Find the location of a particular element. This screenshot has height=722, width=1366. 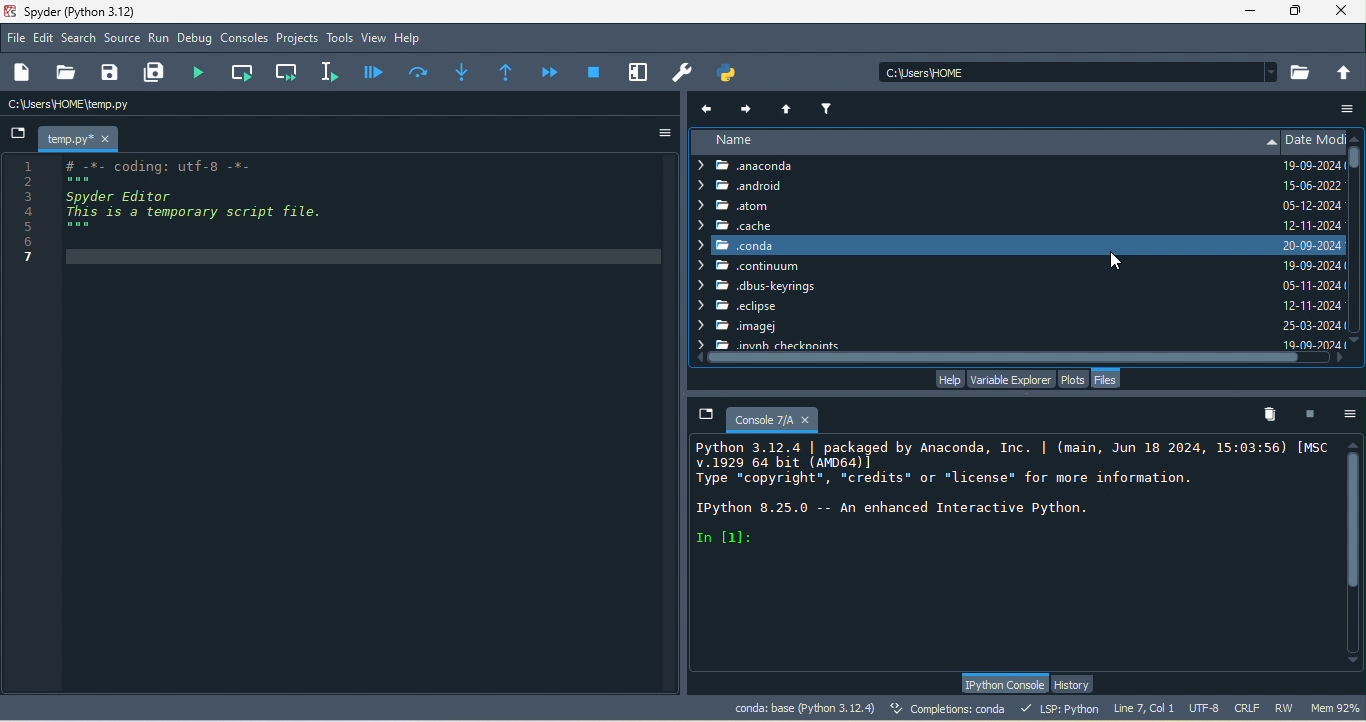

run current cell and go to the next one is located at coordinates (288, 71).